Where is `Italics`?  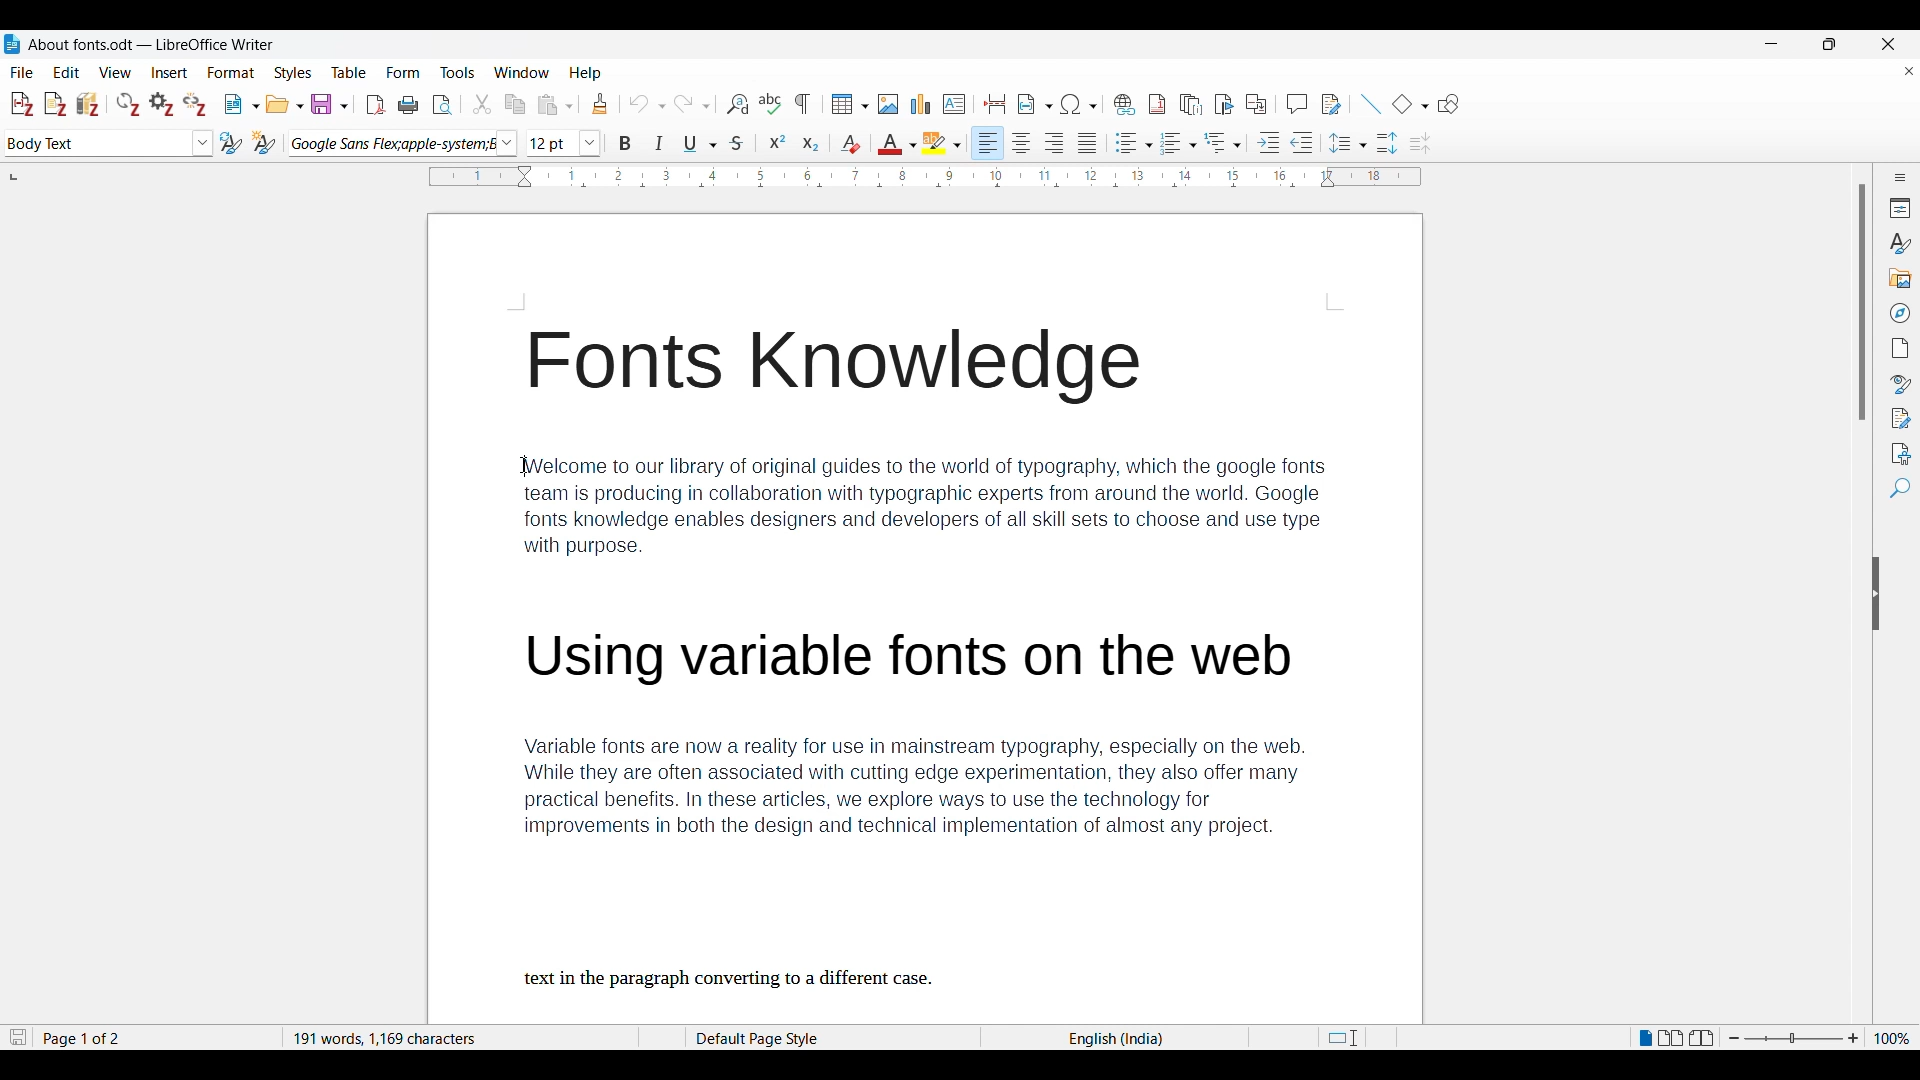 Italics is located at coordinates (658, 143).